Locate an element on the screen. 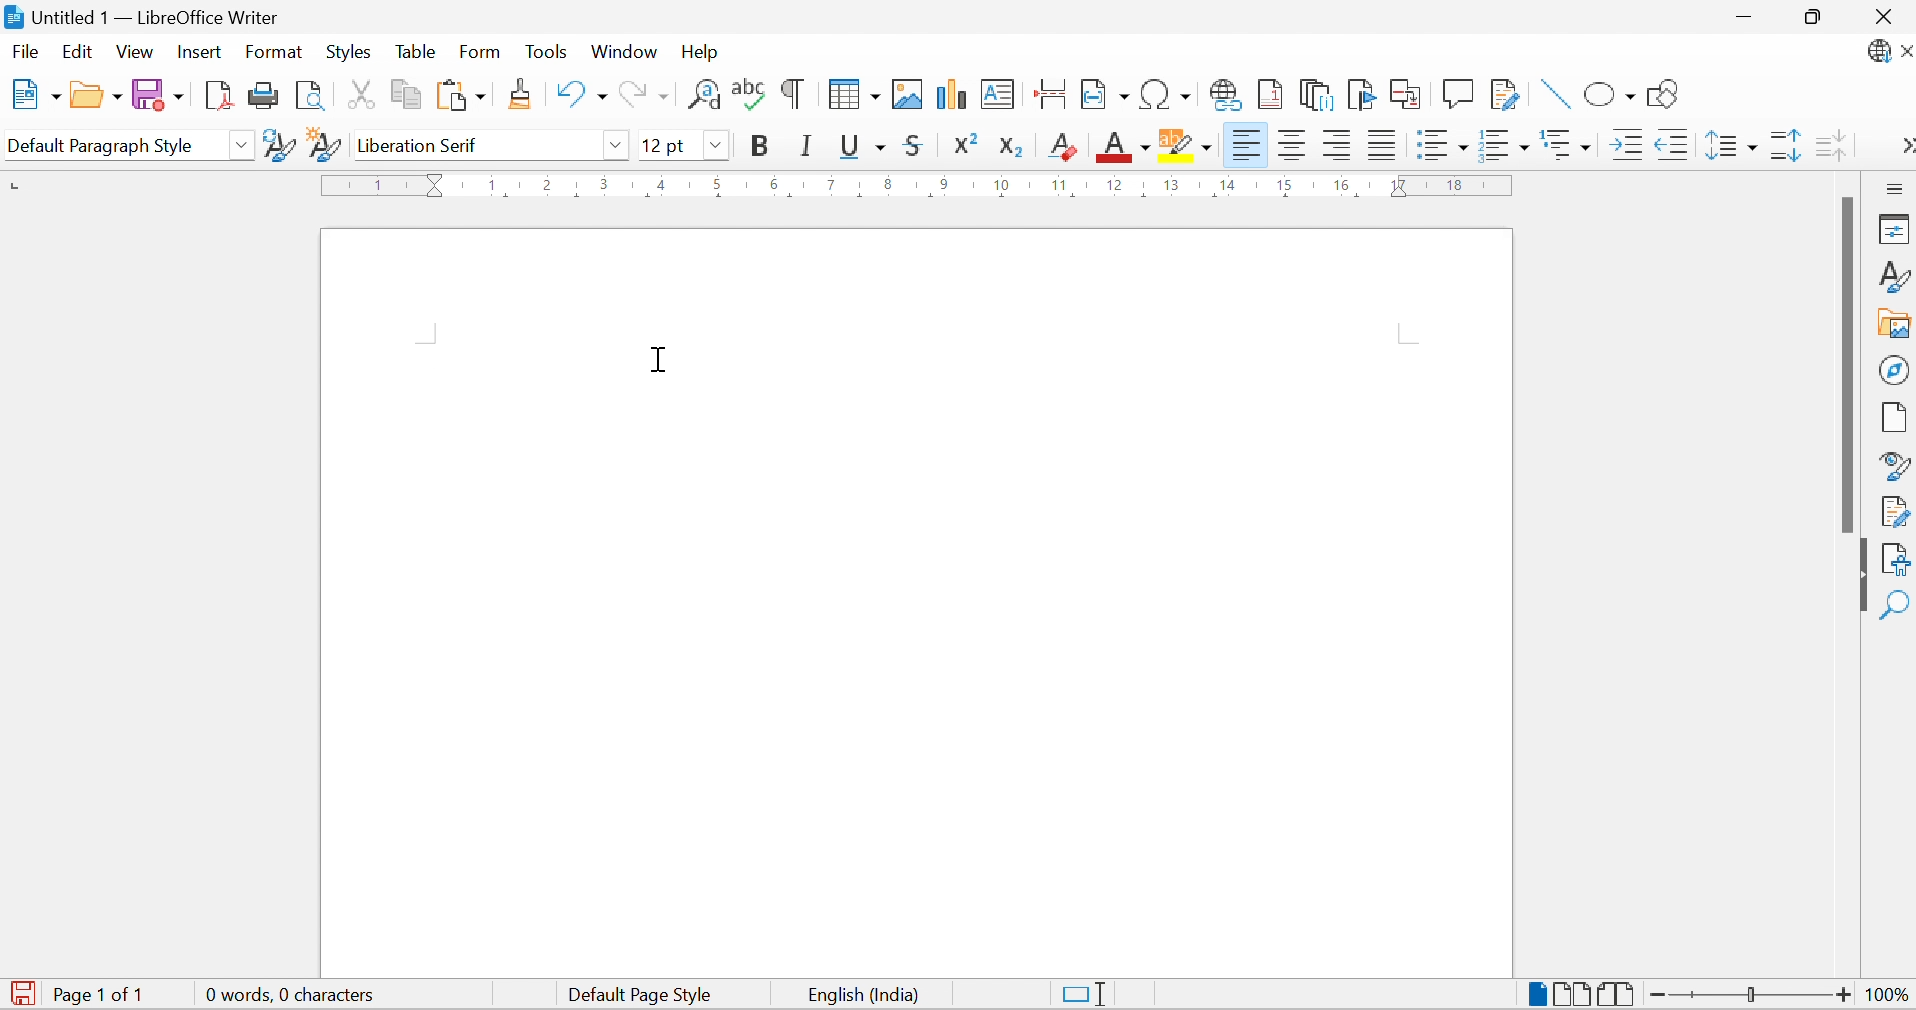 The height and width of the screenshot is (1010, 1916). Align Left is located at coordinates (1246, 145).